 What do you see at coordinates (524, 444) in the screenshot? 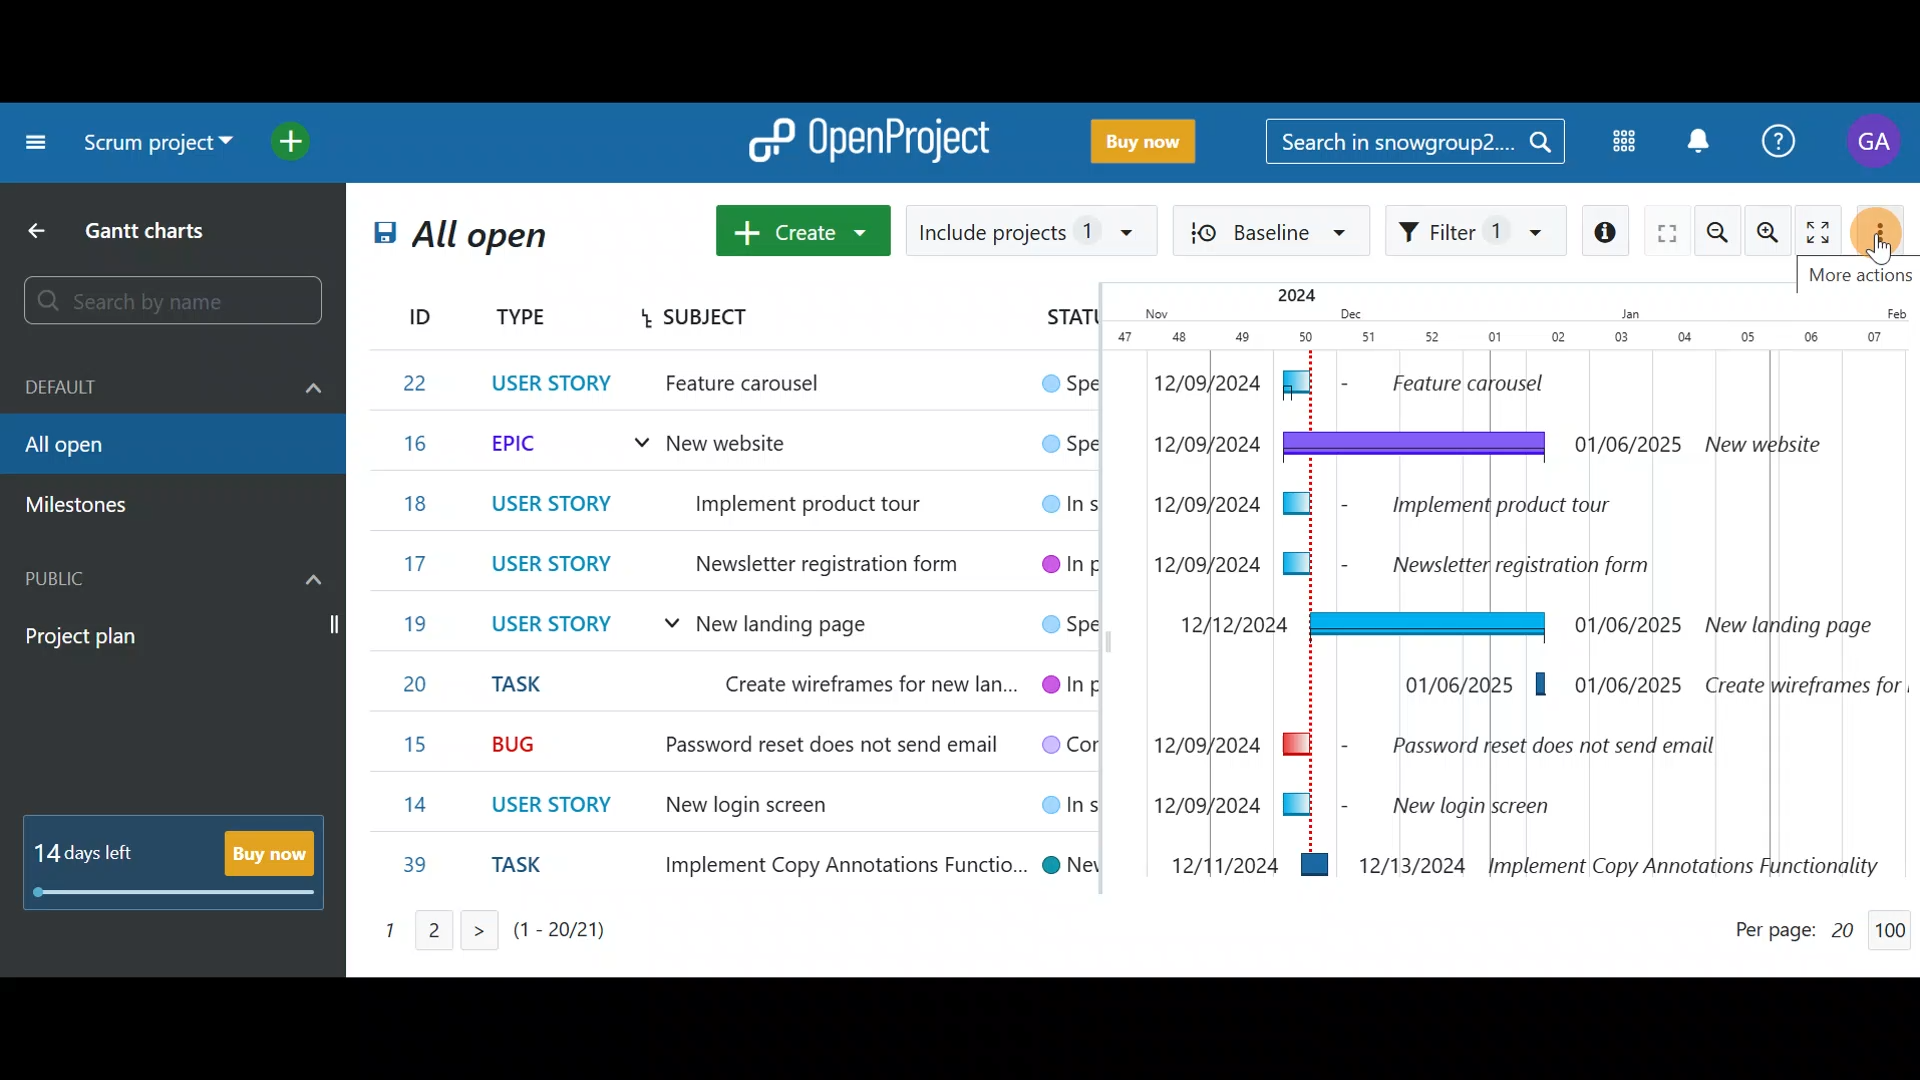
I see `EPIC` at bounding box center [524, 444].